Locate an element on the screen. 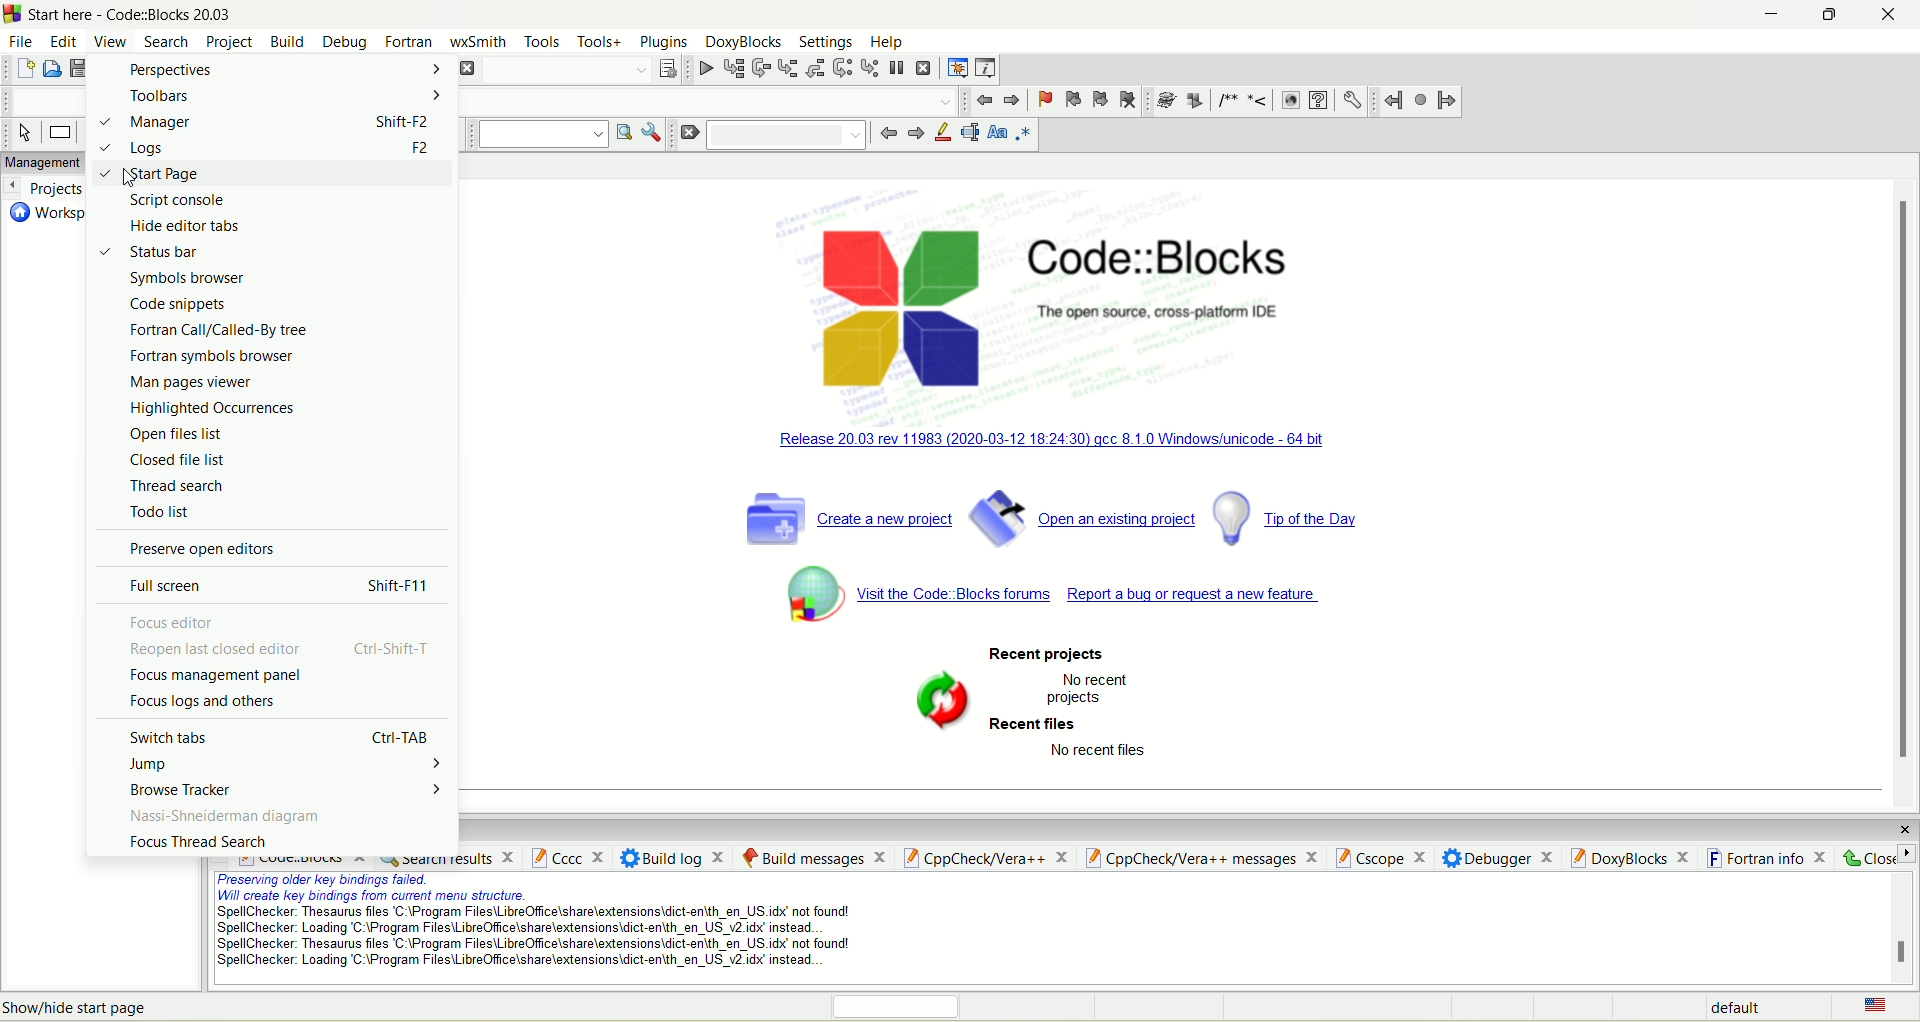  open and existing project is located at coordinates (1082, 515).